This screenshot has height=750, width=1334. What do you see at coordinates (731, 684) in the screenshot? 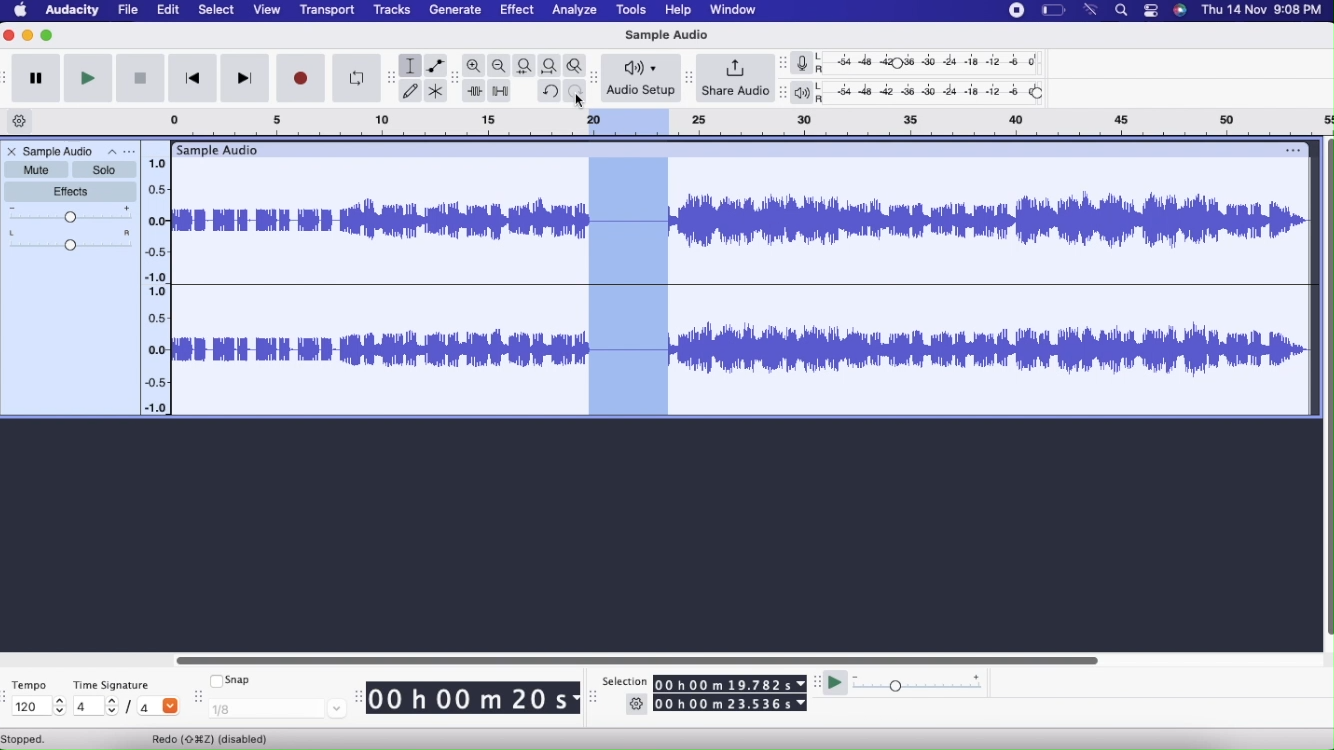
I see `00 h 00 m 19.782s` at bounding box center [731, 684].